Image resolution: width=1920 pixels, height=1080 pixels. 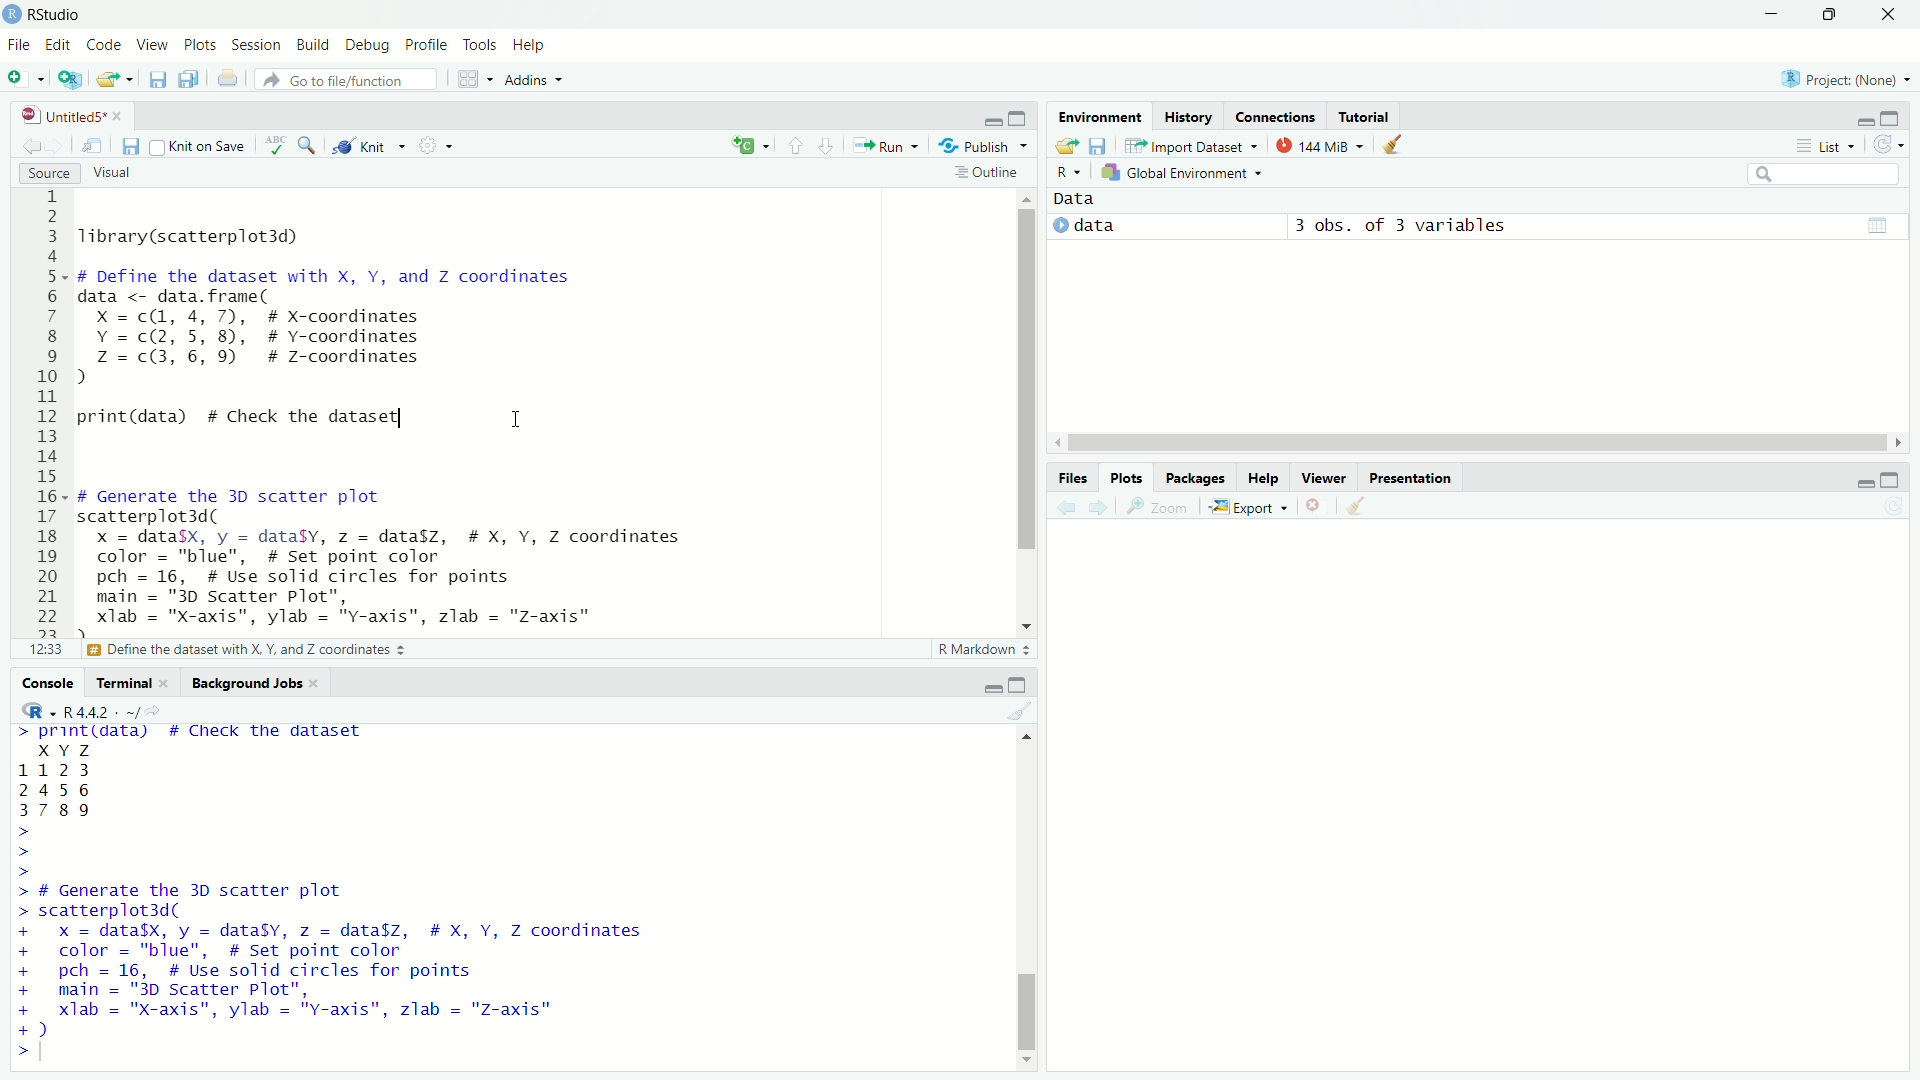 What do you see at coordinates (753, 146) in the screenshot?
I see `insert a new code chunk` at bounding box center [753, 146].